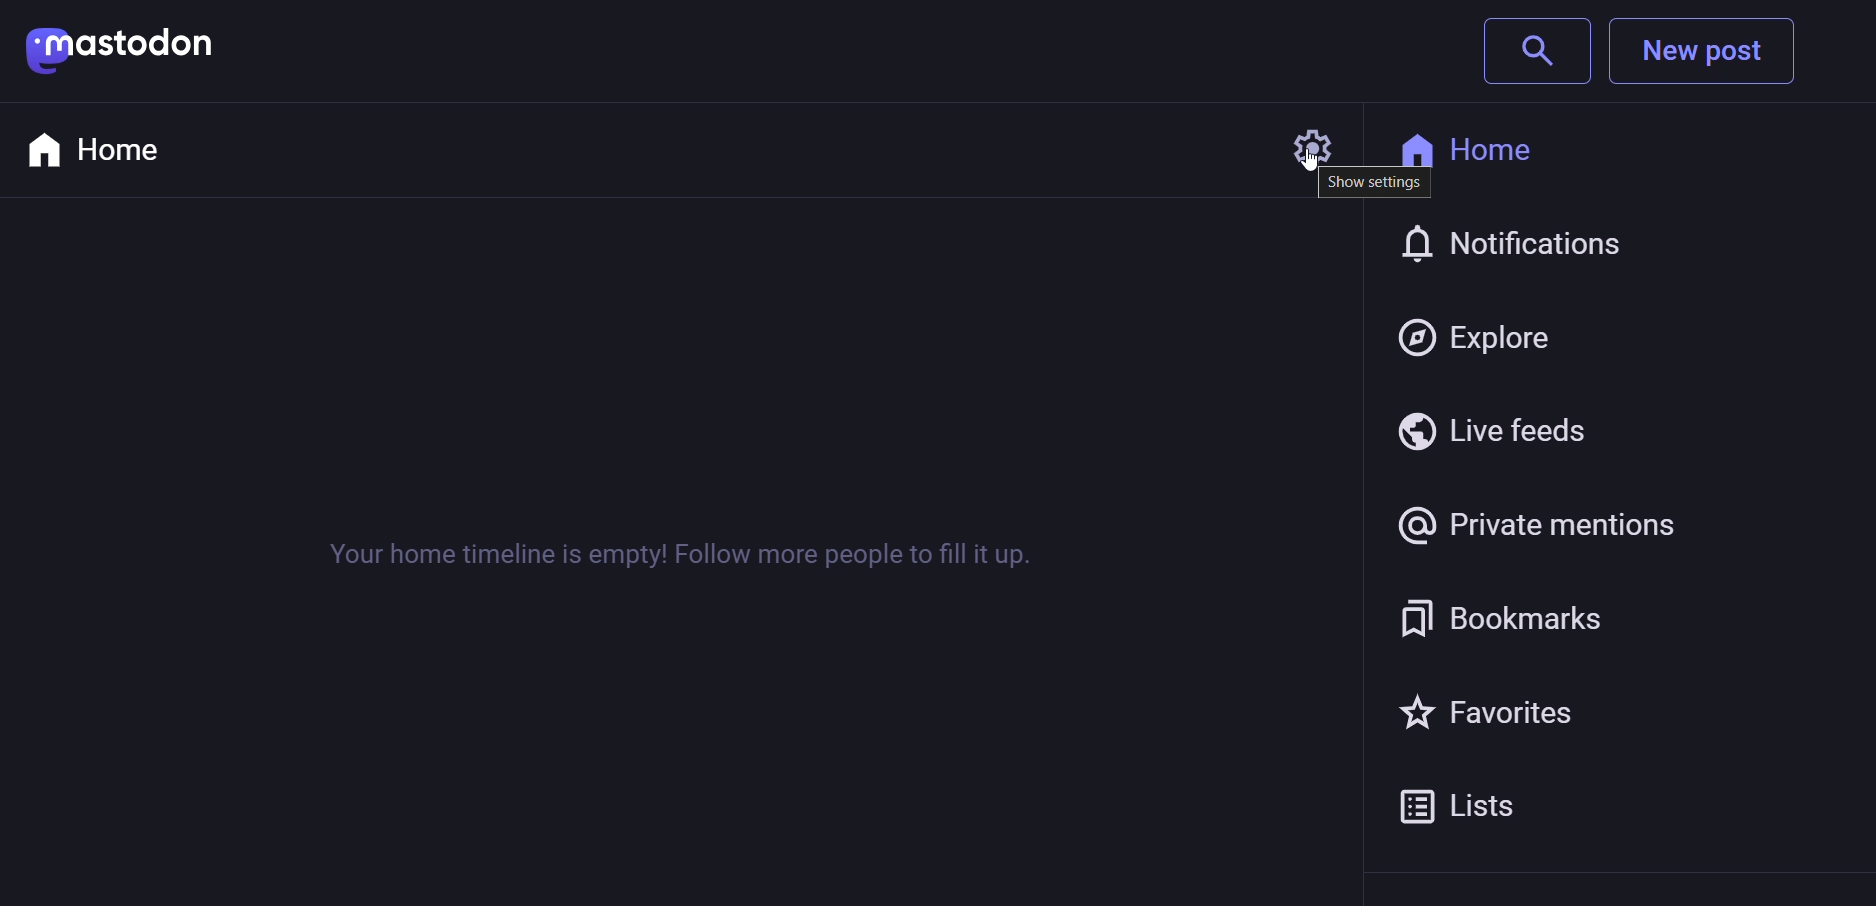 The height and width of the screenshot is (906, 1876). I want to click on home, so click(103, 148).